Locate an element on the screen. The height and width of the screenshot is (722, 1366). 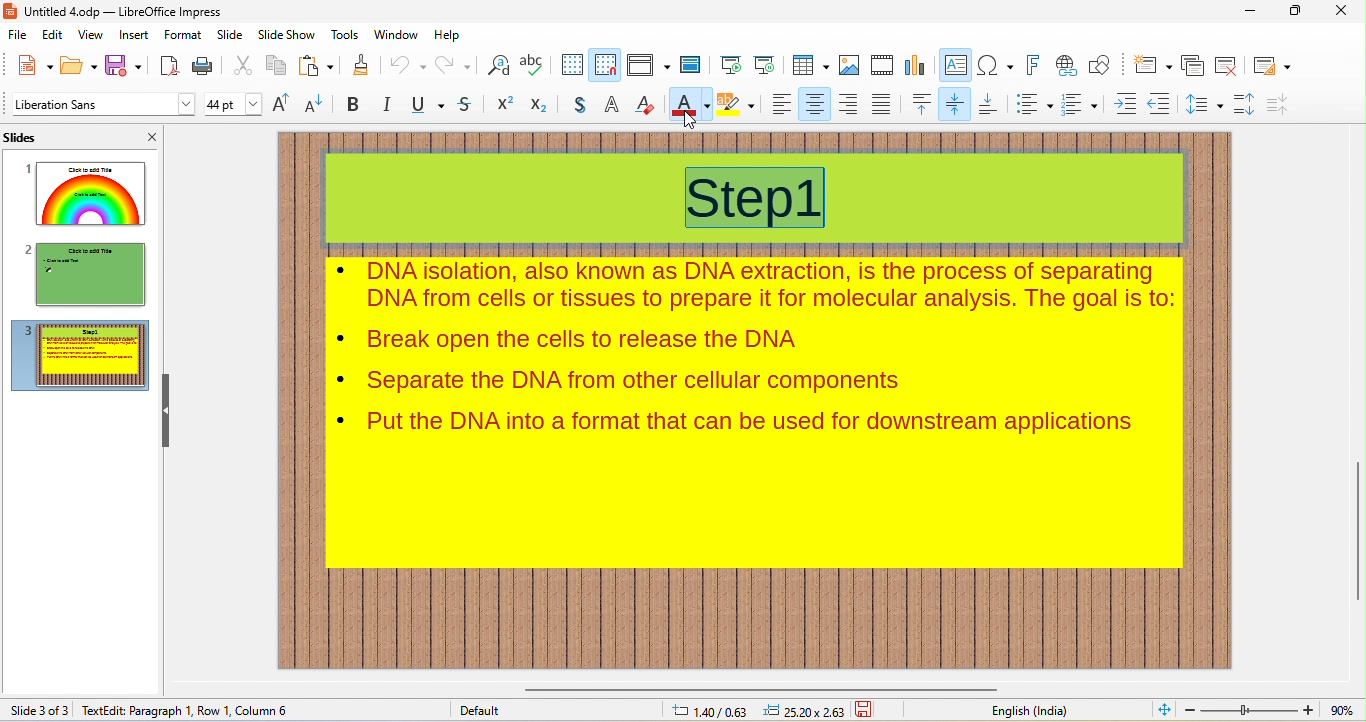
close is located at coordinates (150, 134).